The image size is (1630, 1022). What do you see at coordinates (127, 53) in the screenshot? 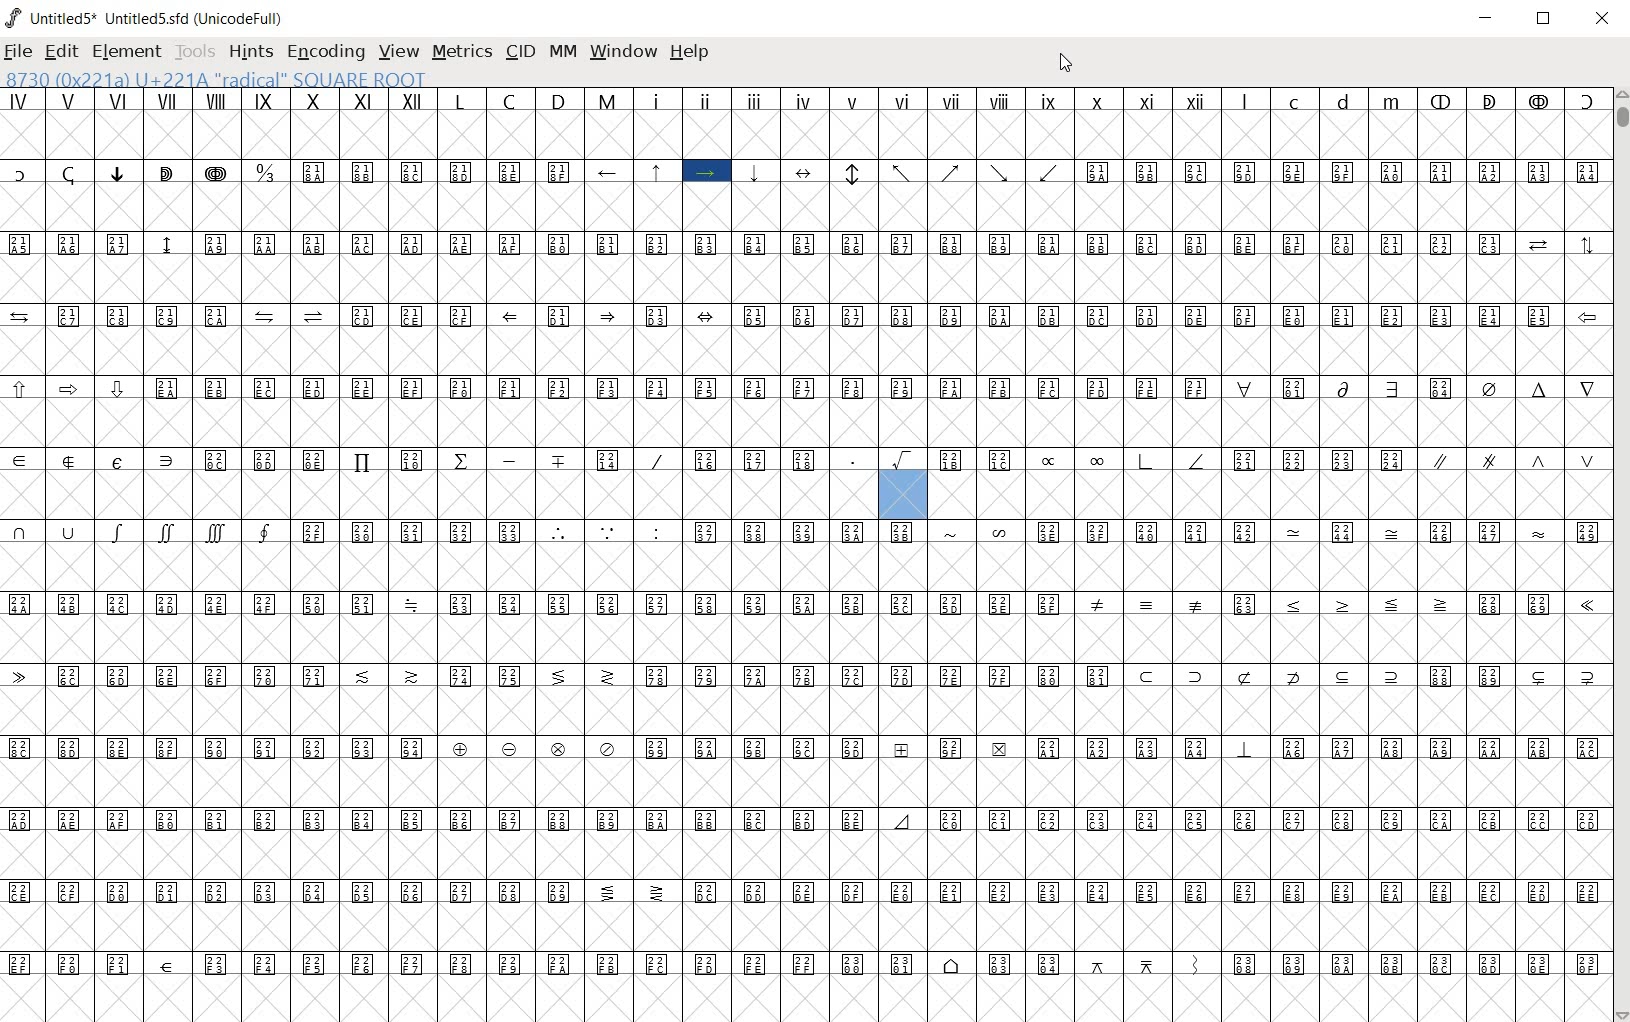
I see `ELEMENT` at bounding box center [127, 53].